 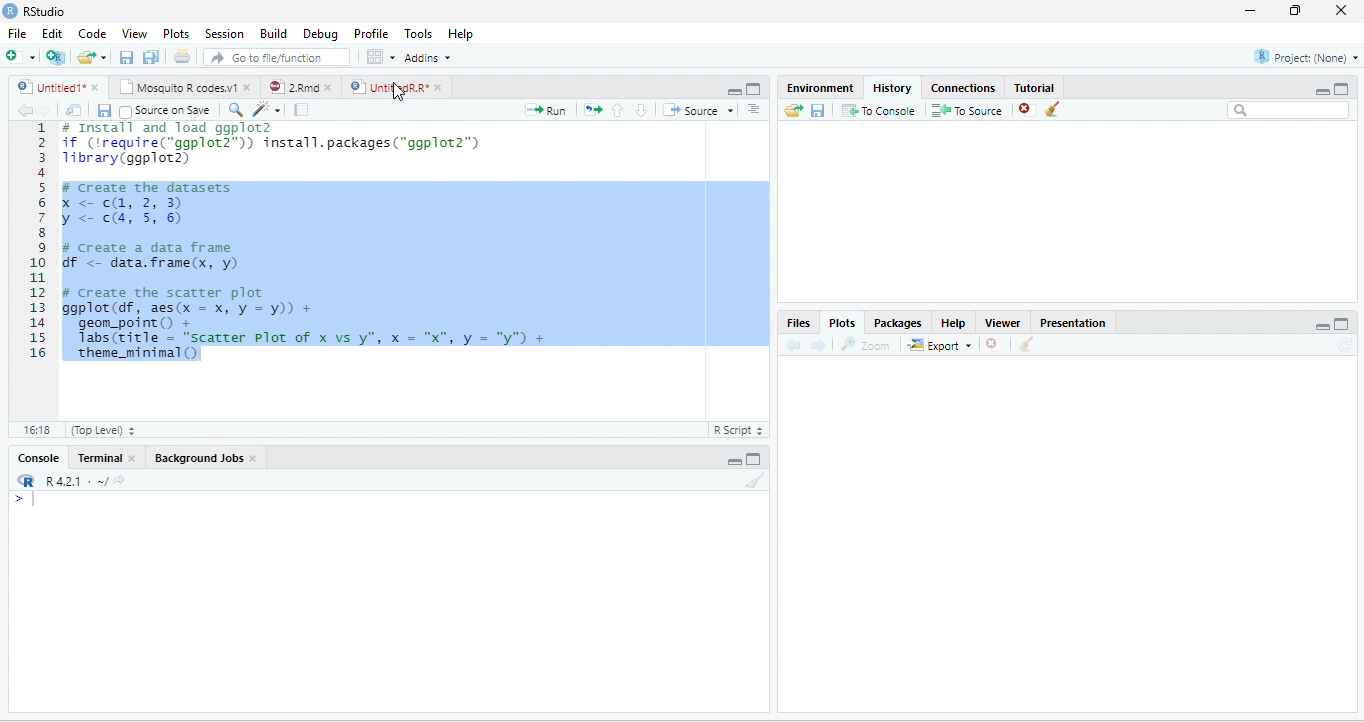 What do you see at coordinates (320, 33) in the screenshot?
I see `Debug` at bounding box center [320, 33].